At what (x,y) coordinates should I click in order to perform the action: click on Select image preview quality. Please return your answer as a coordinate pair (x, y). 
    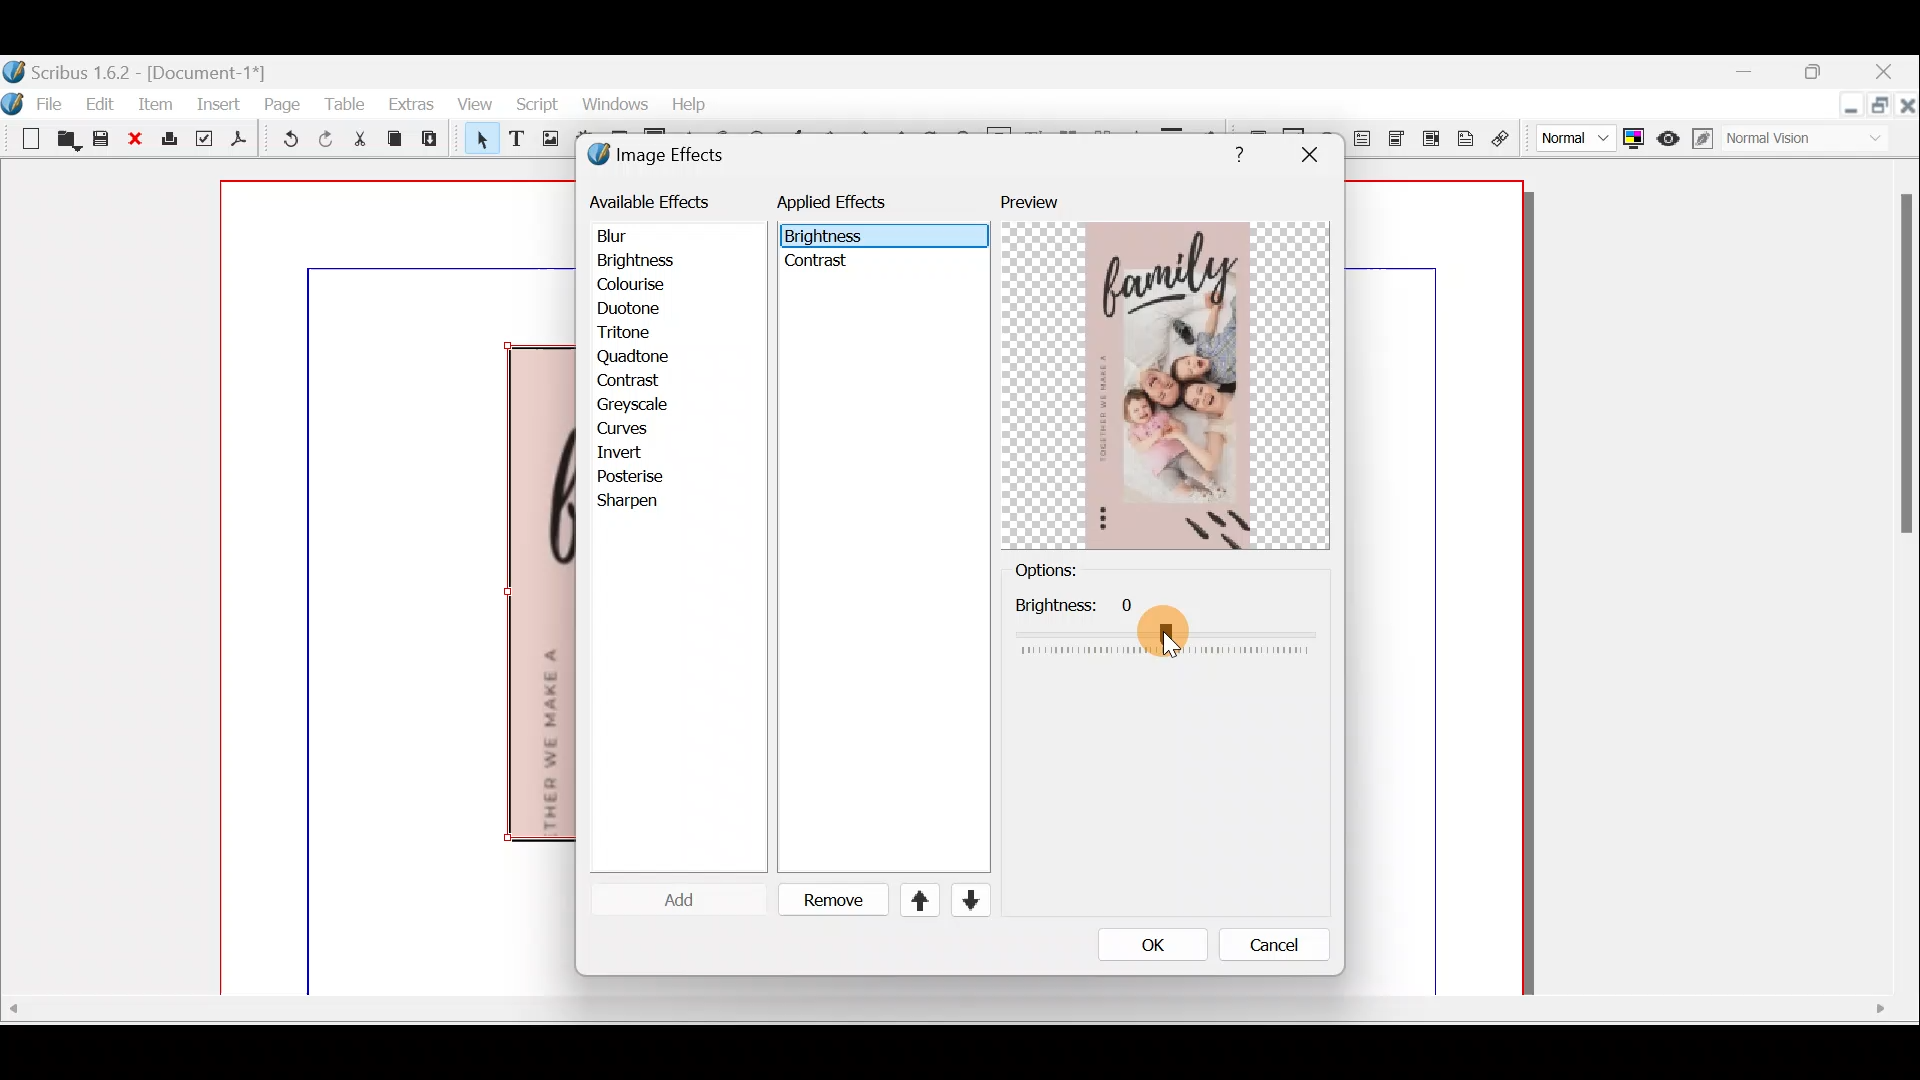
    Looking at the image, I should click on (1571, 135).